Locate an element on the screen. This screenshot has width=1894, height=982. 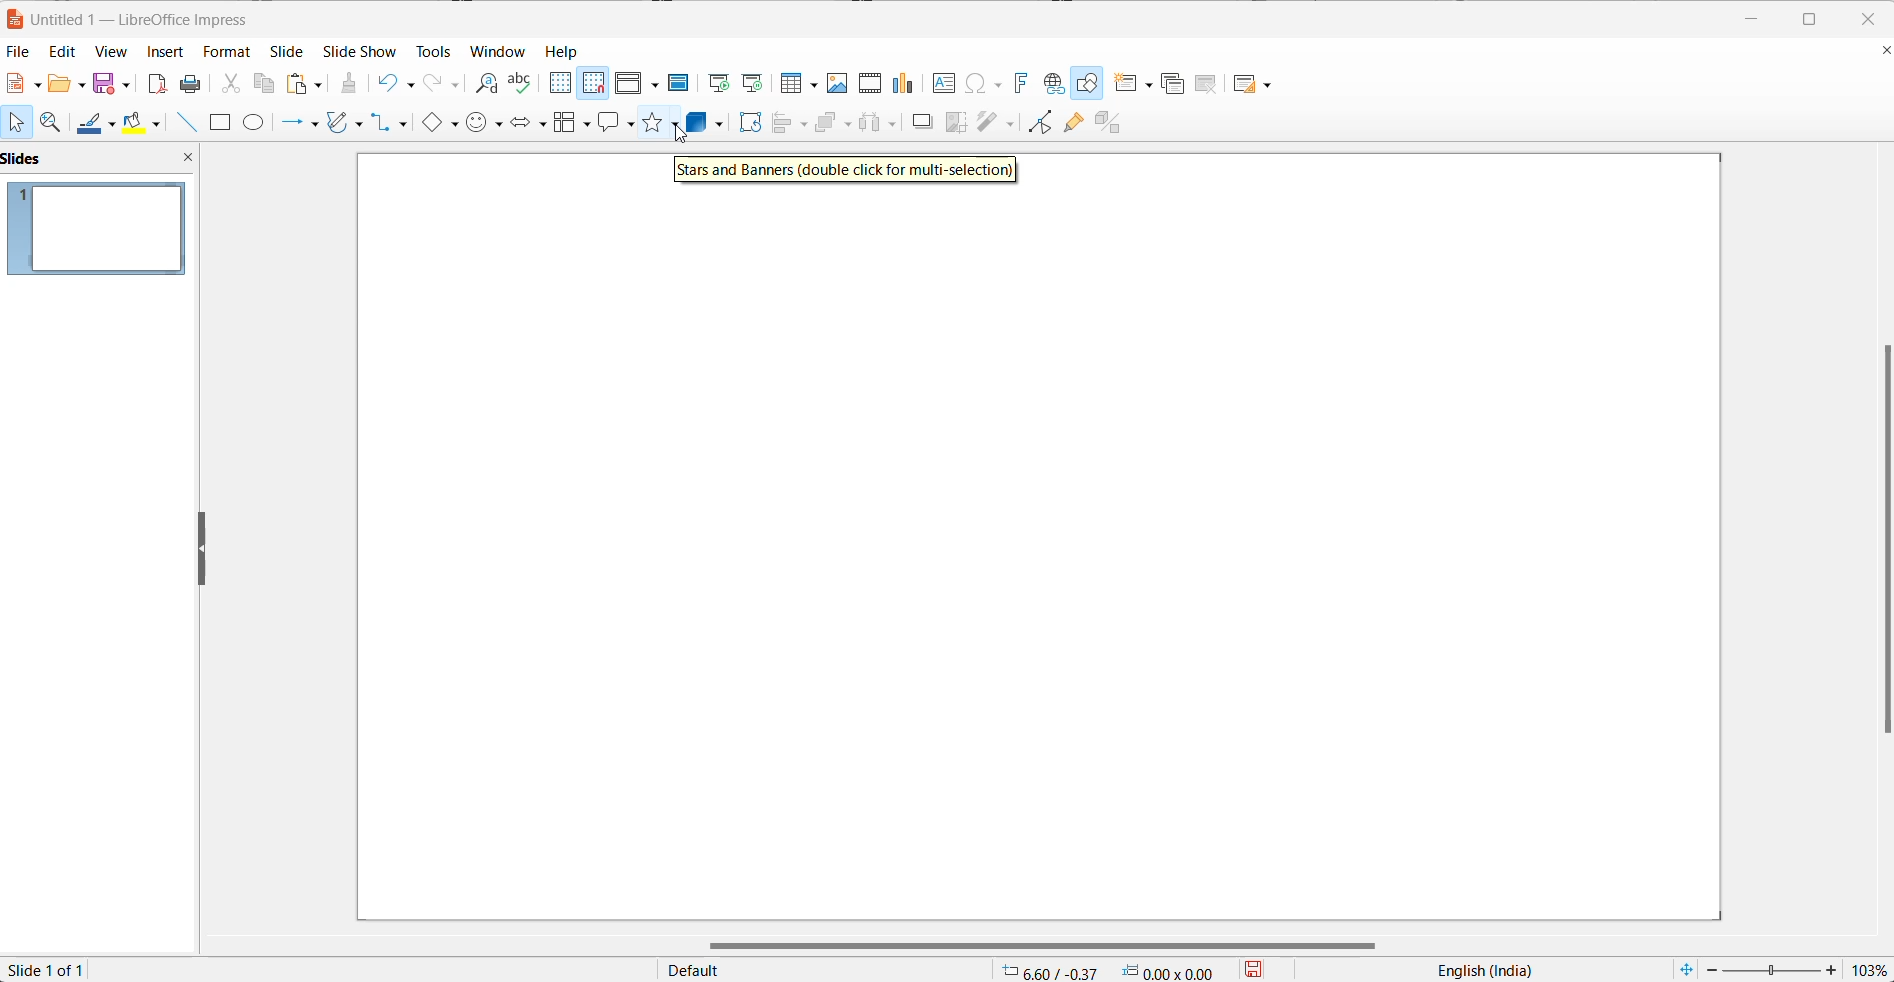
save button is located at coordinates (1266, 969).